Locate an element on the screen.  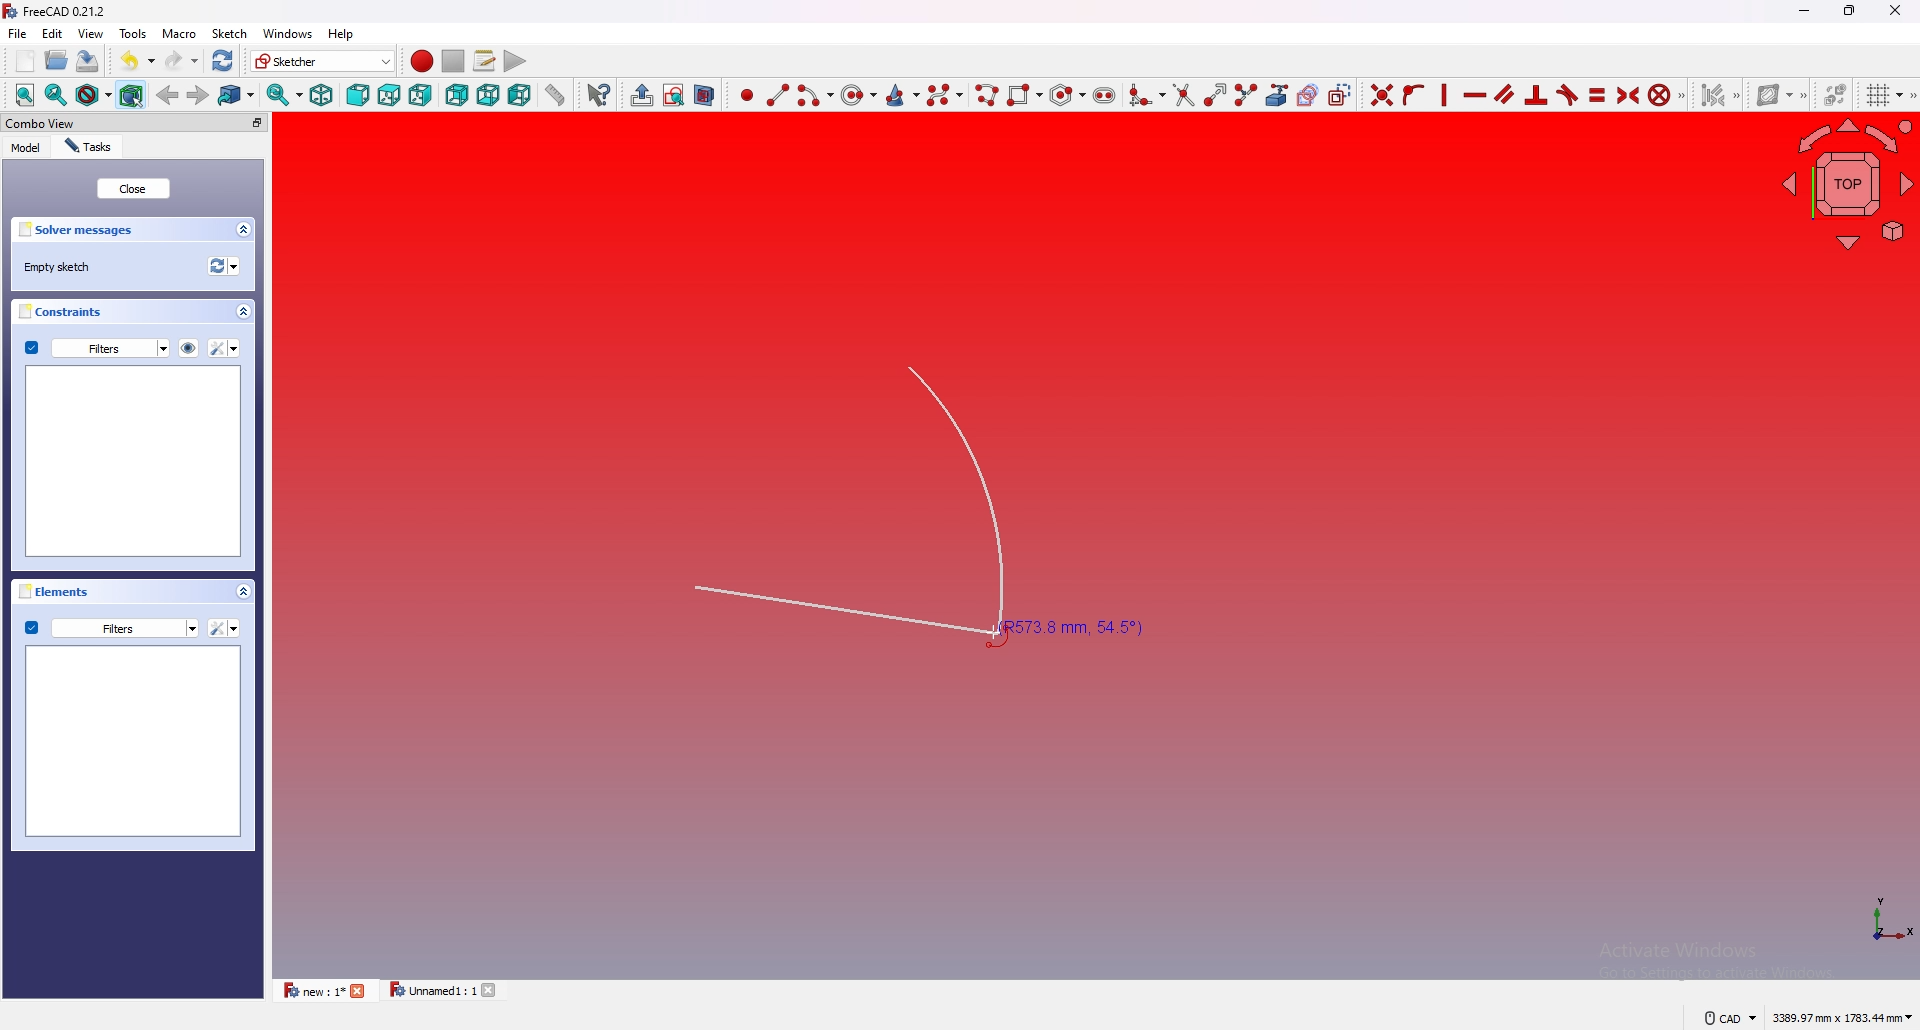
switch virtual space is located at coordinates (1836, 90).